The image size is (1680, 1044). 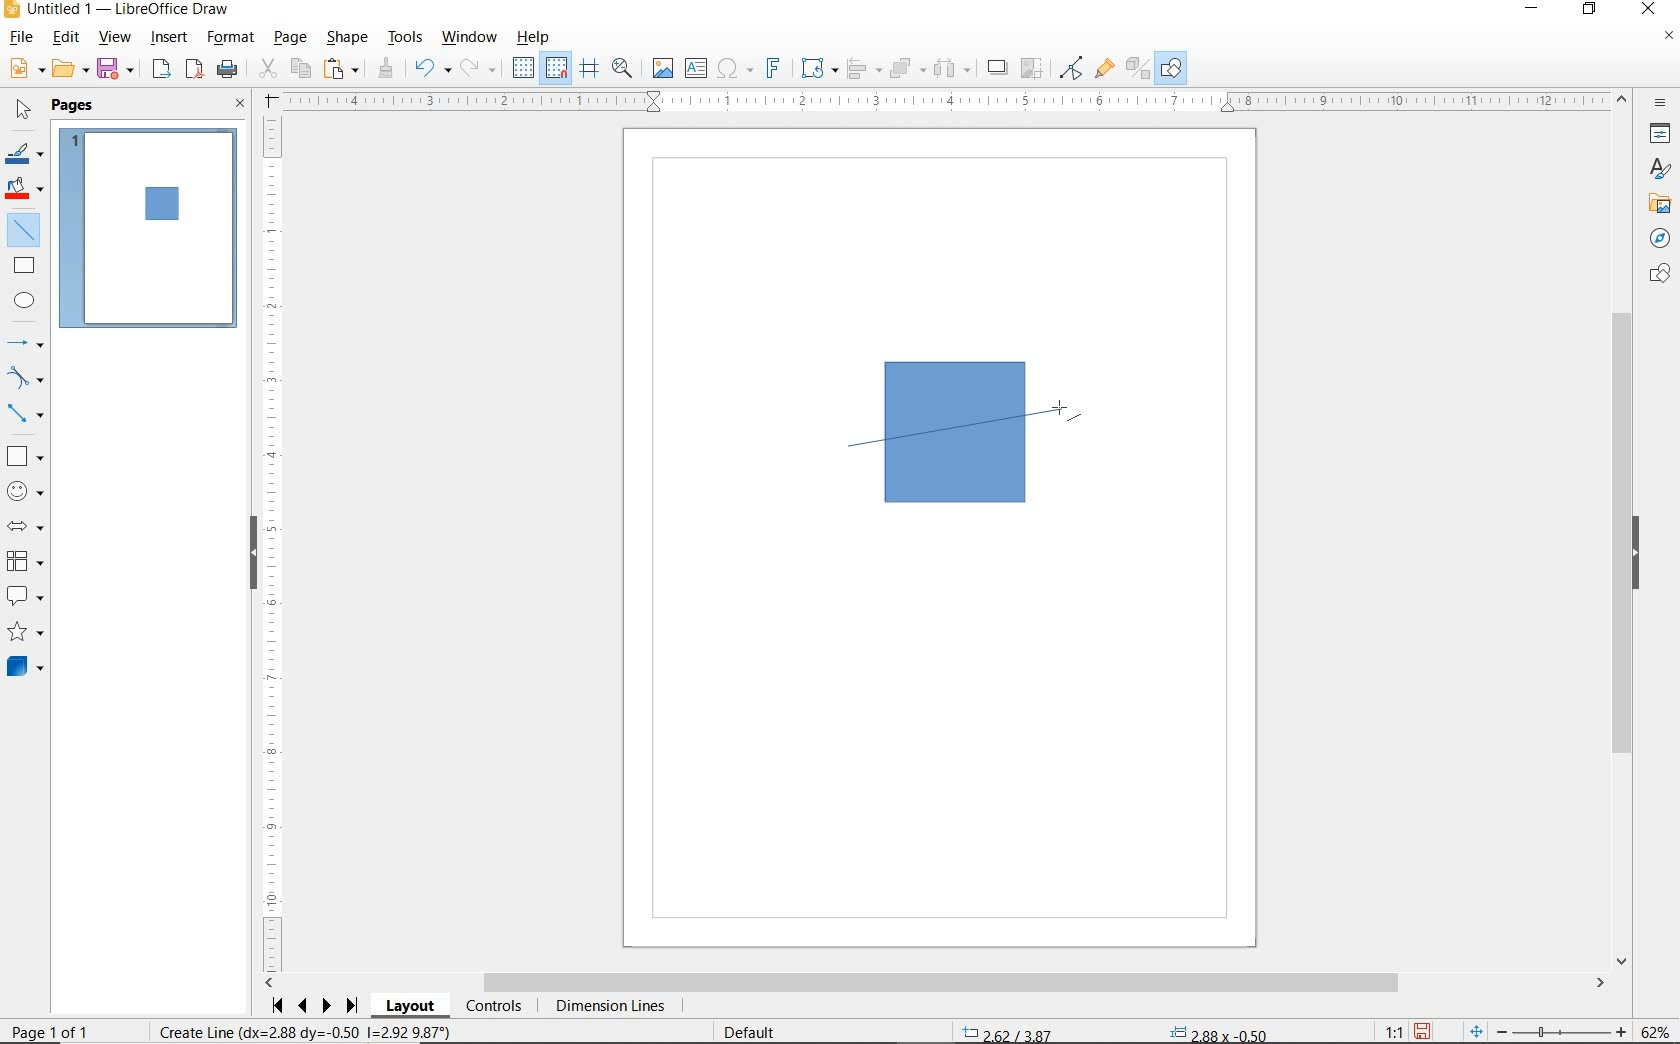 What do you see at coordinates (114, 37) in the screenshot?
I see `VIEW` at bounding box center [114, 37].